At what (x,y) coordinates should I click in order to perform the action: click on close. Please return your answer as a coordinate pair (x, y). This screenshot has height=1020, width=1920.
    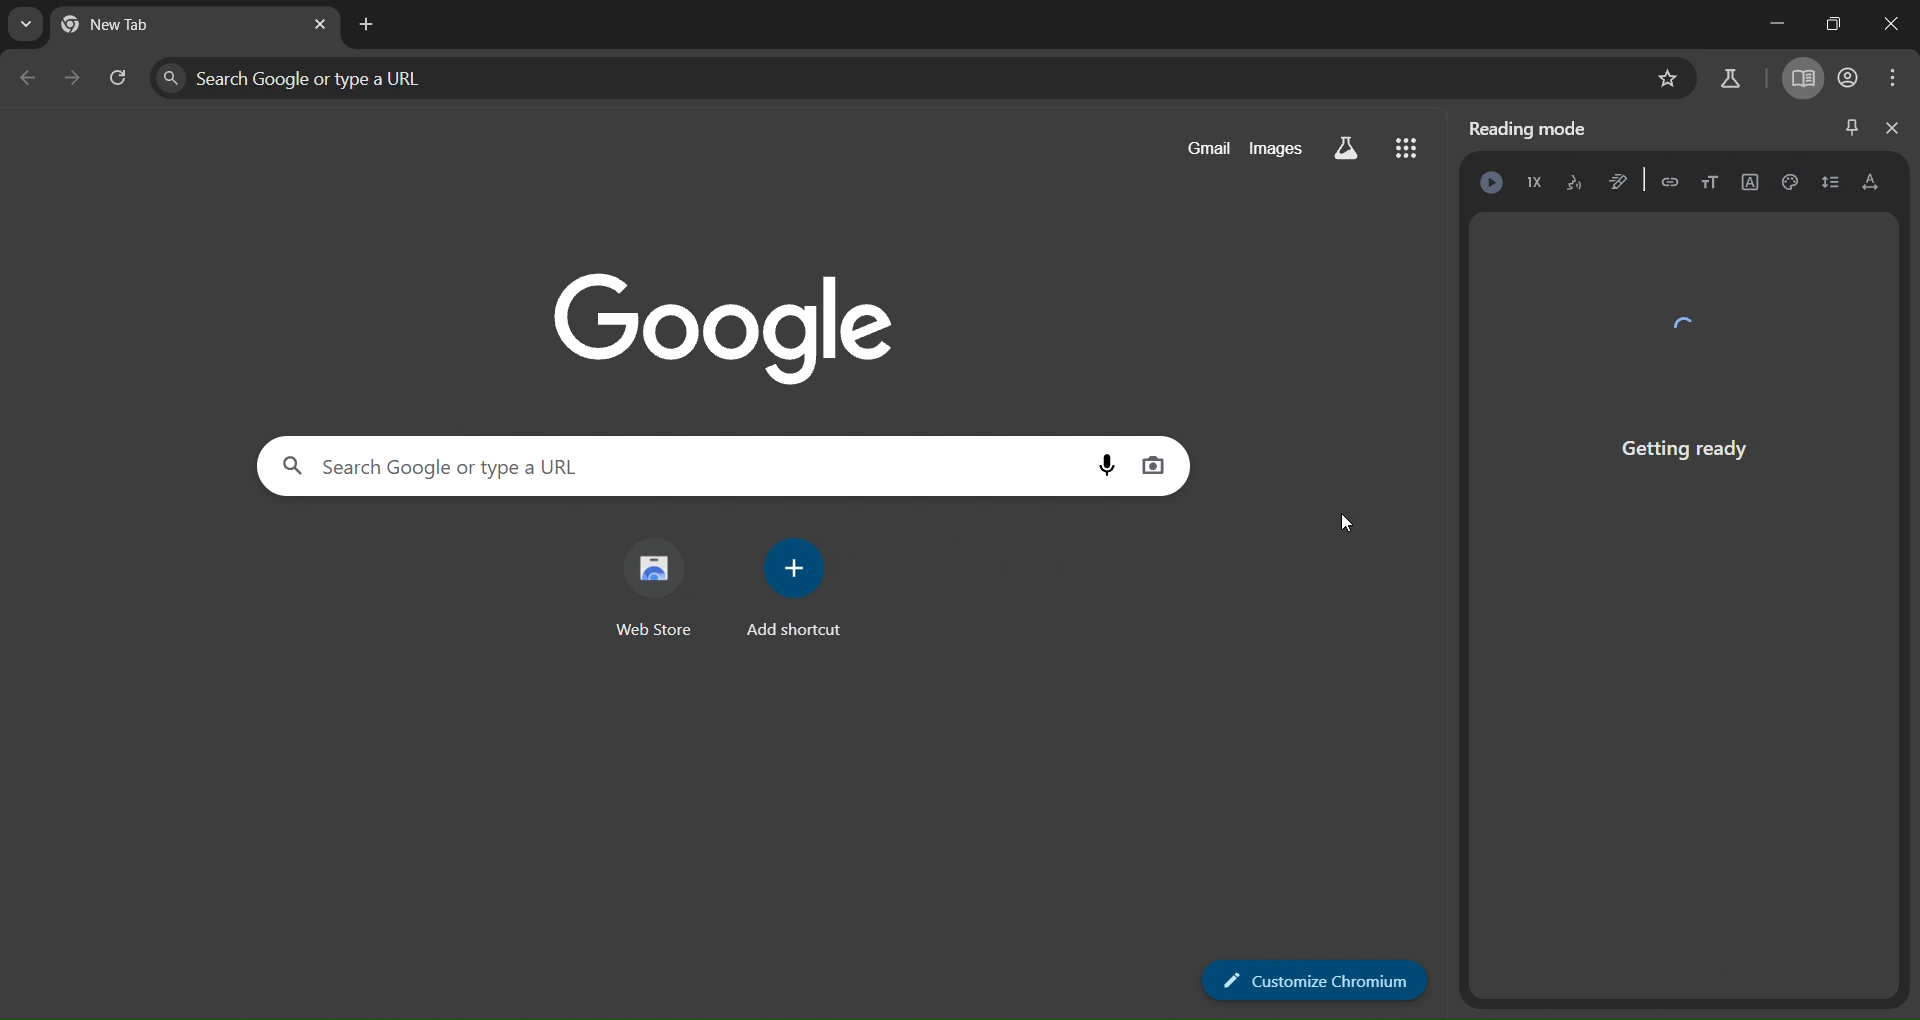
    Looking at the image, I should click on (1890, 130).